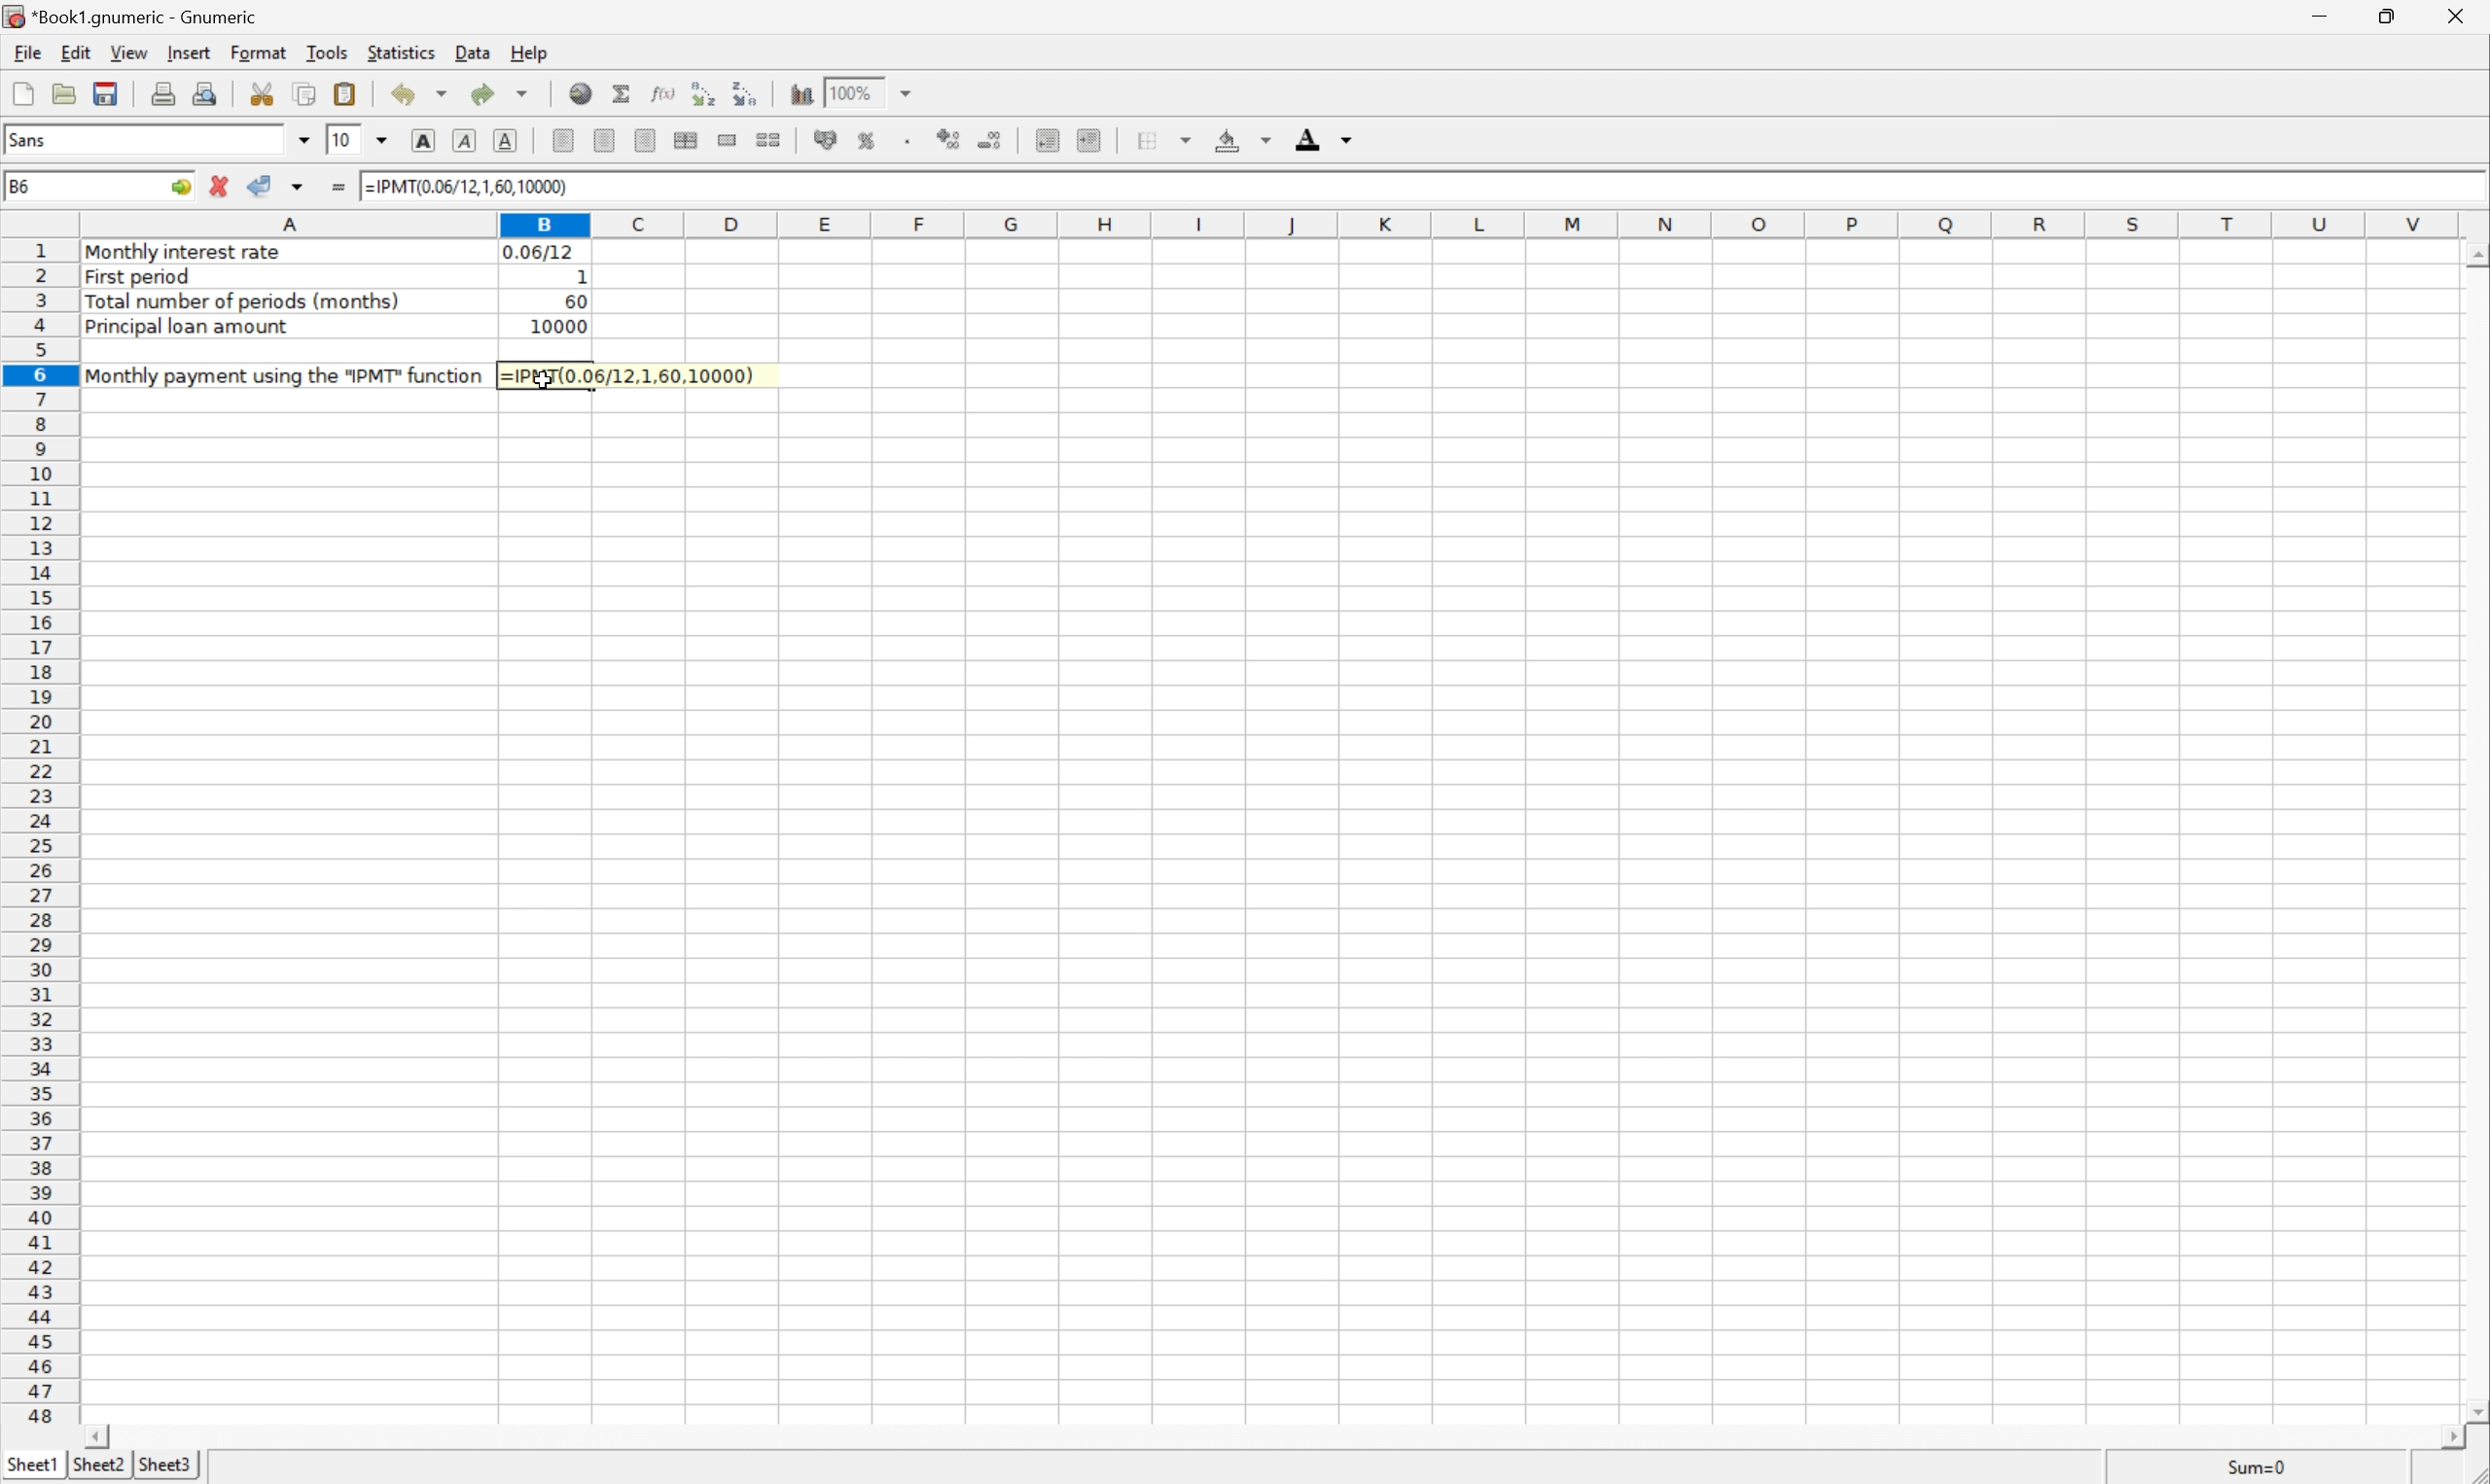  What do you see at coordinates (772, 141) in the screenshot?
I see `Split the ranges of merged cells` at bounding box center [772, 141].